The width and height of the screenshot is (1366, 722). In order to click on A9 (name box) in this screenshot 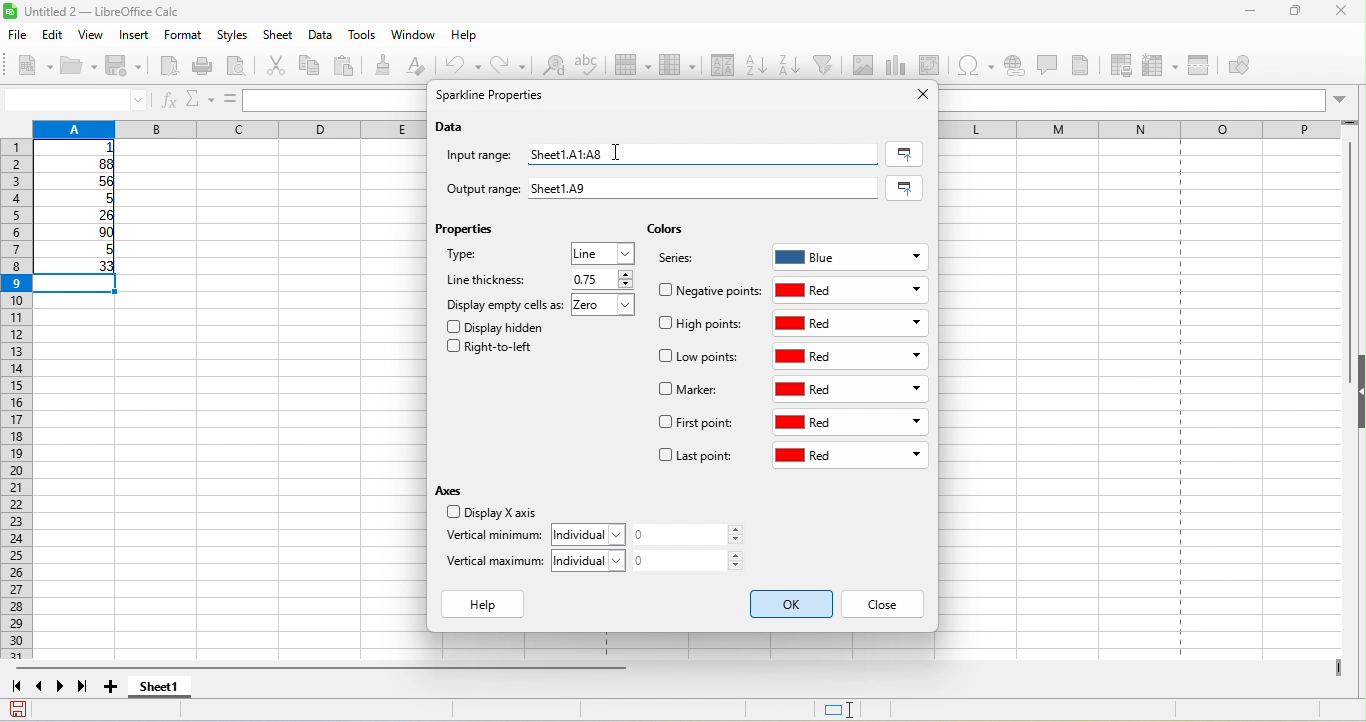, I will do `click(75, 99)`.